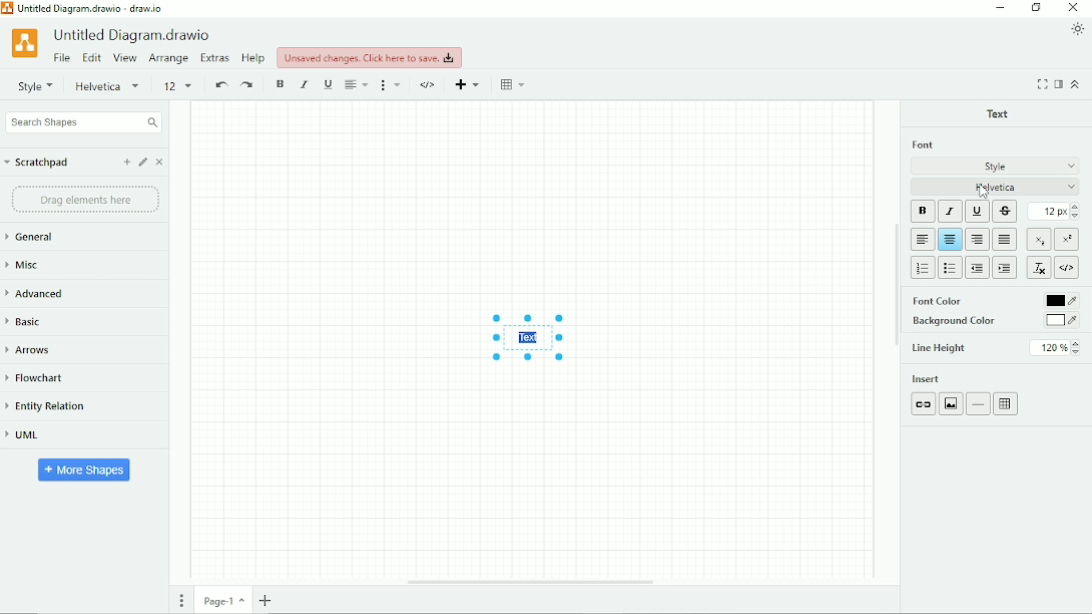 The width and height of the screenshot is (1092, 614). I want to click on Increase indent, so click(1005, 267).